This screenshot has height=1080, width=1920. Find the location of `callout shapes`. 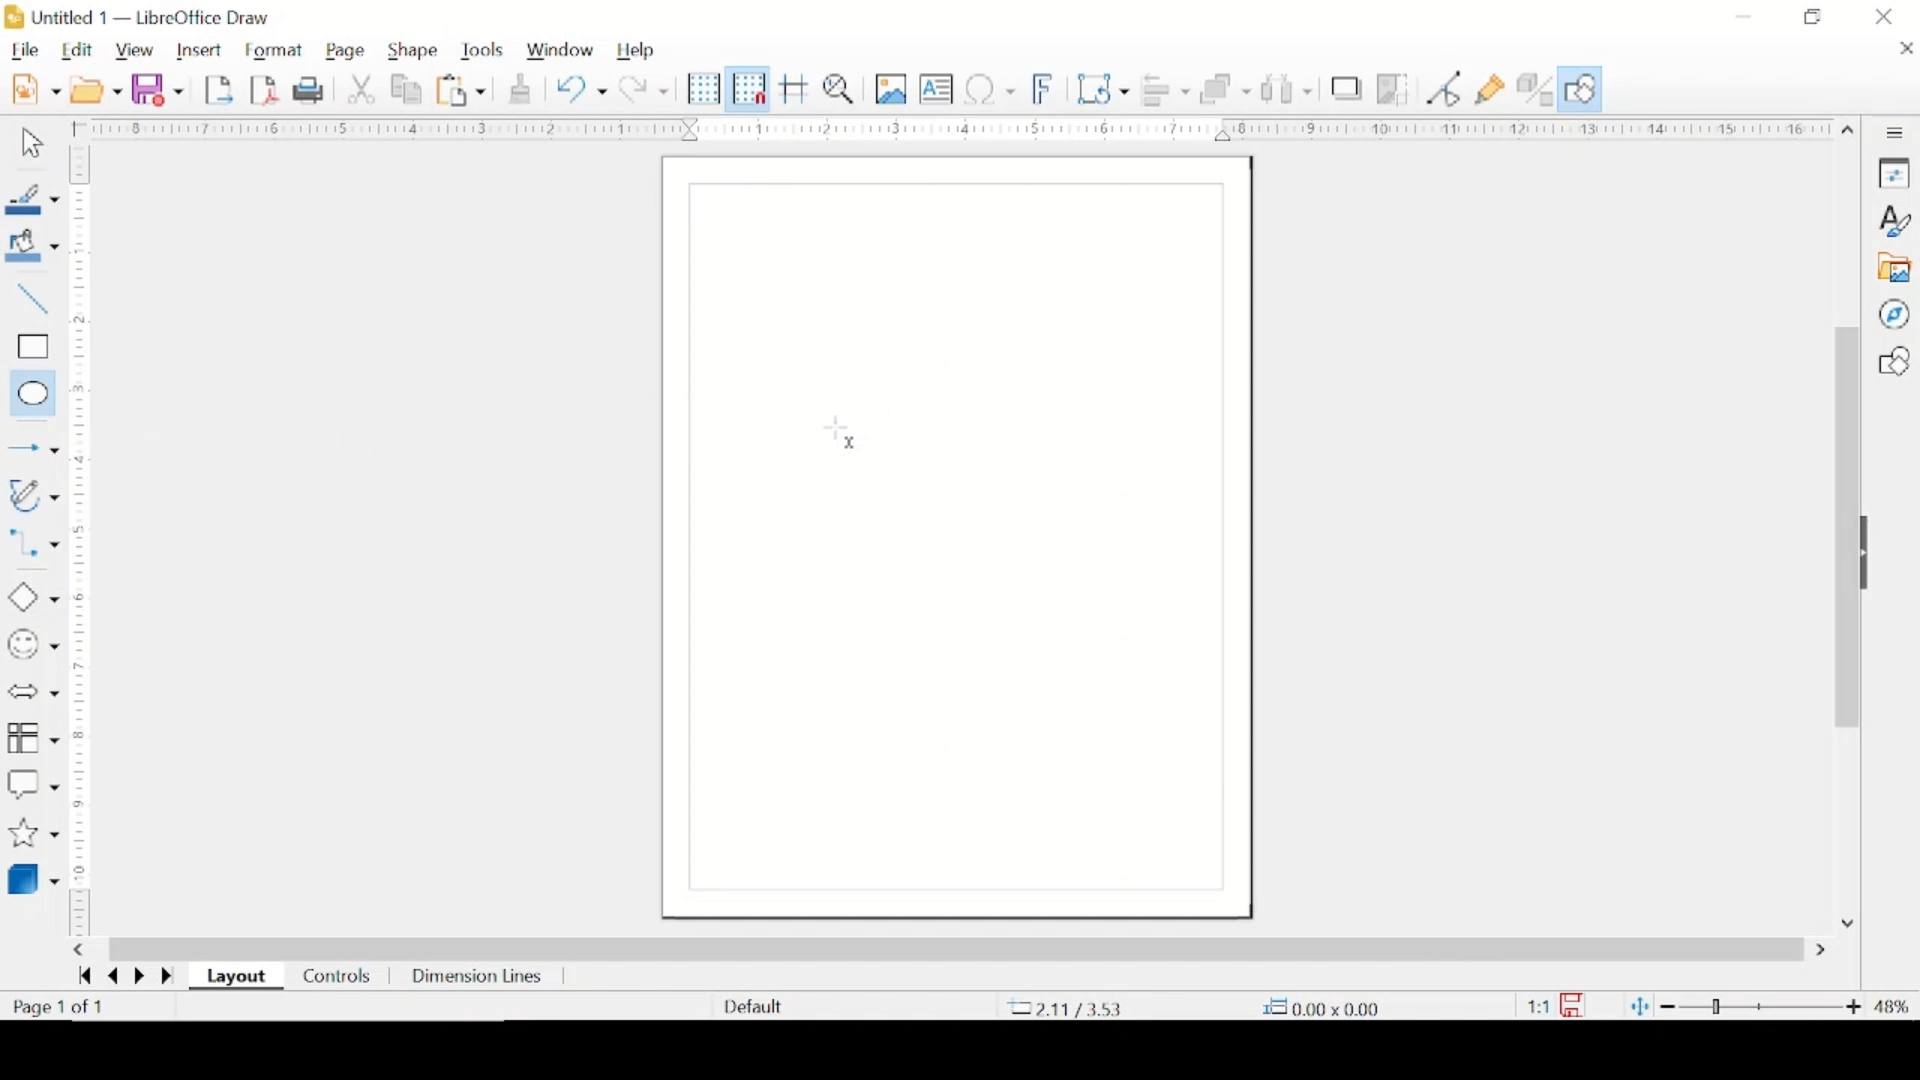

callout shapes is located at coordinates (33, 782).